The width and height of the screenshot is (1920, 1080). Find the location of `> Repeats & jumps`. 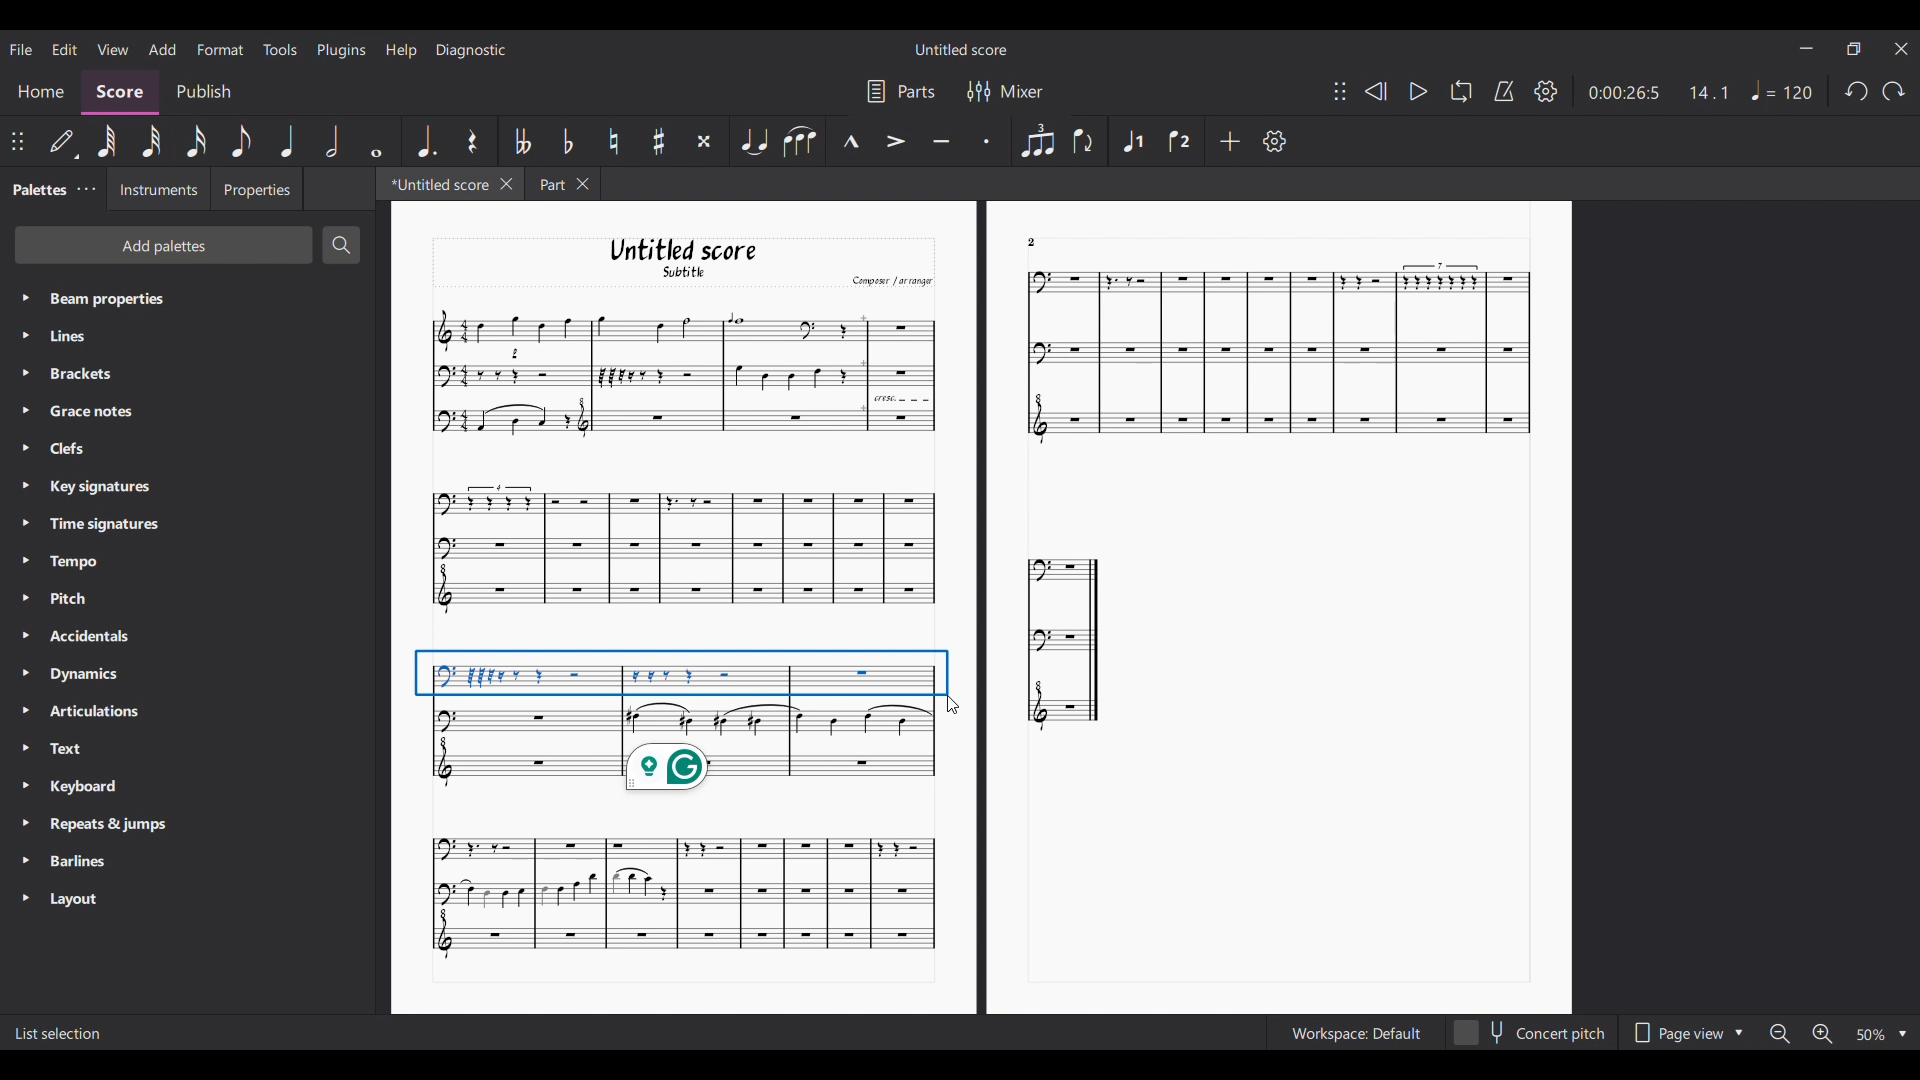

> Repeats & jumps is located at coordinates (97, 825).